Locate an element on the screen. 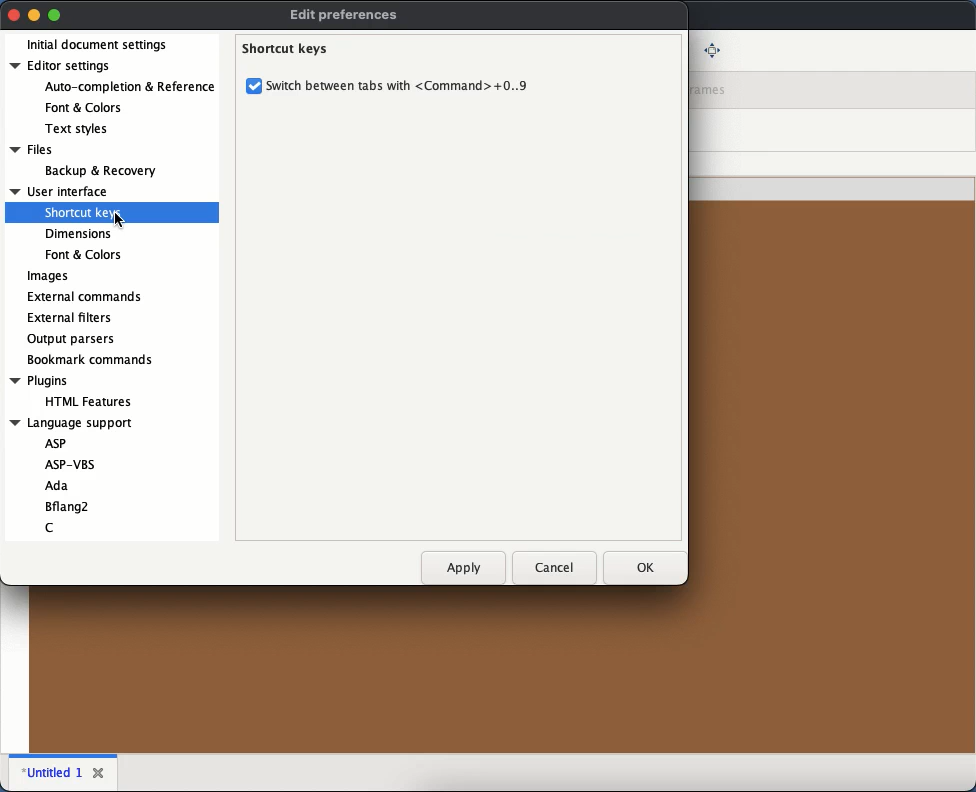  Bflang2 is located at coordinates (75, 506).